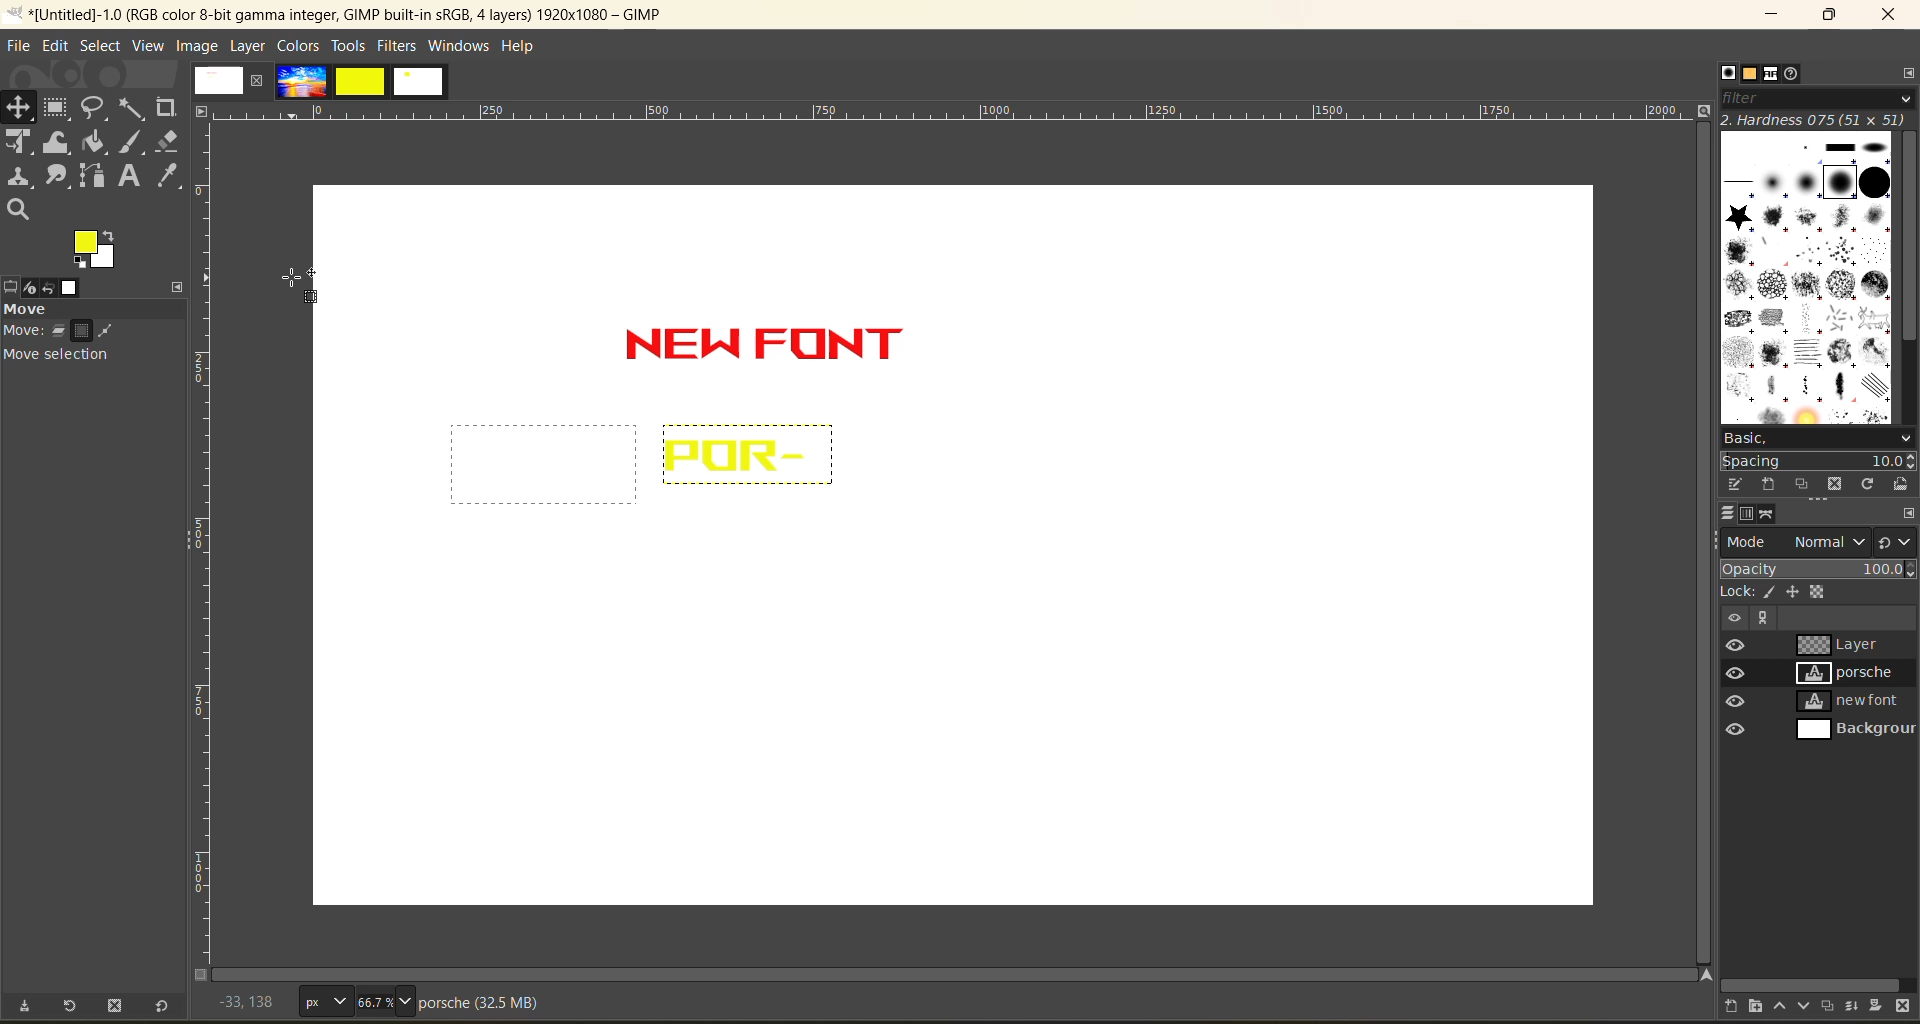 This screenshot has width=1920, height=1024. I want to click on layers, so click(1855, 689).